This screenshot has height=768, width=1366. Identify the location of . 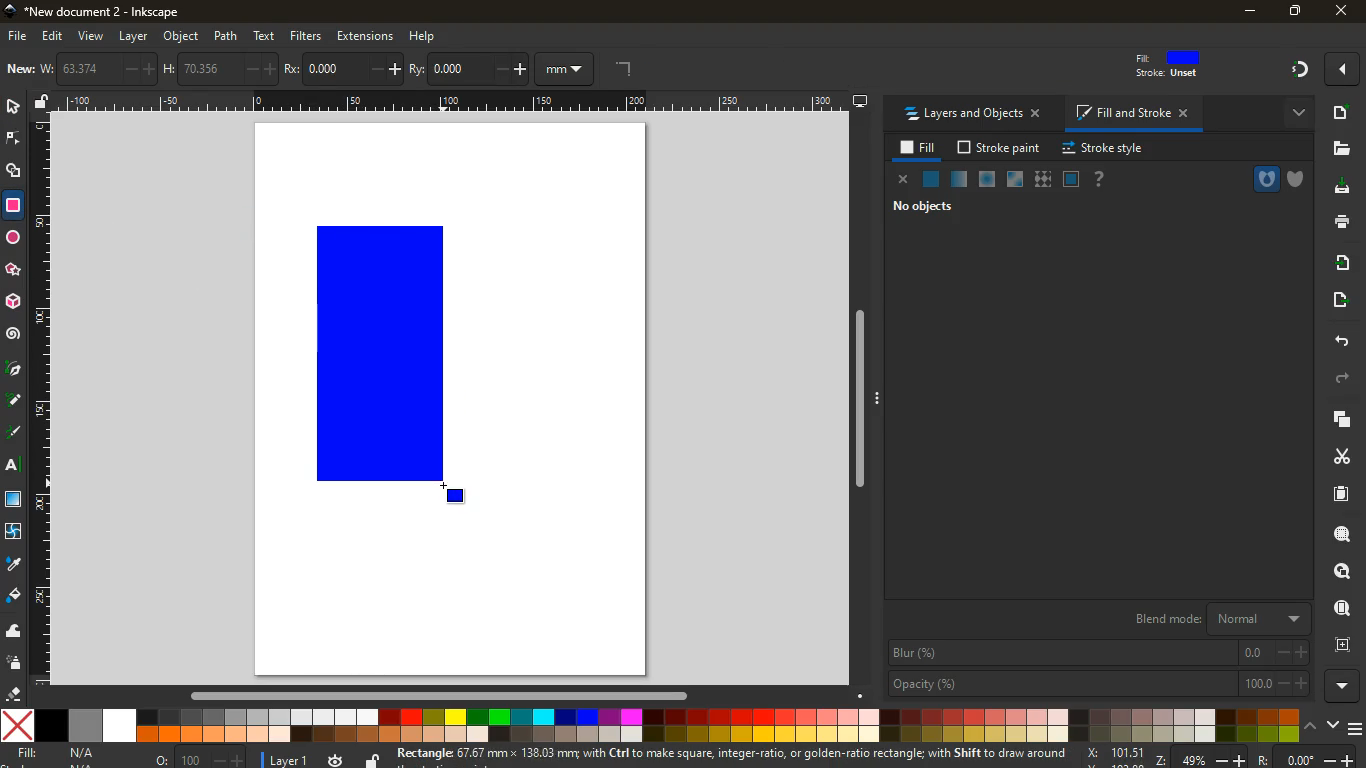
(857, 399).